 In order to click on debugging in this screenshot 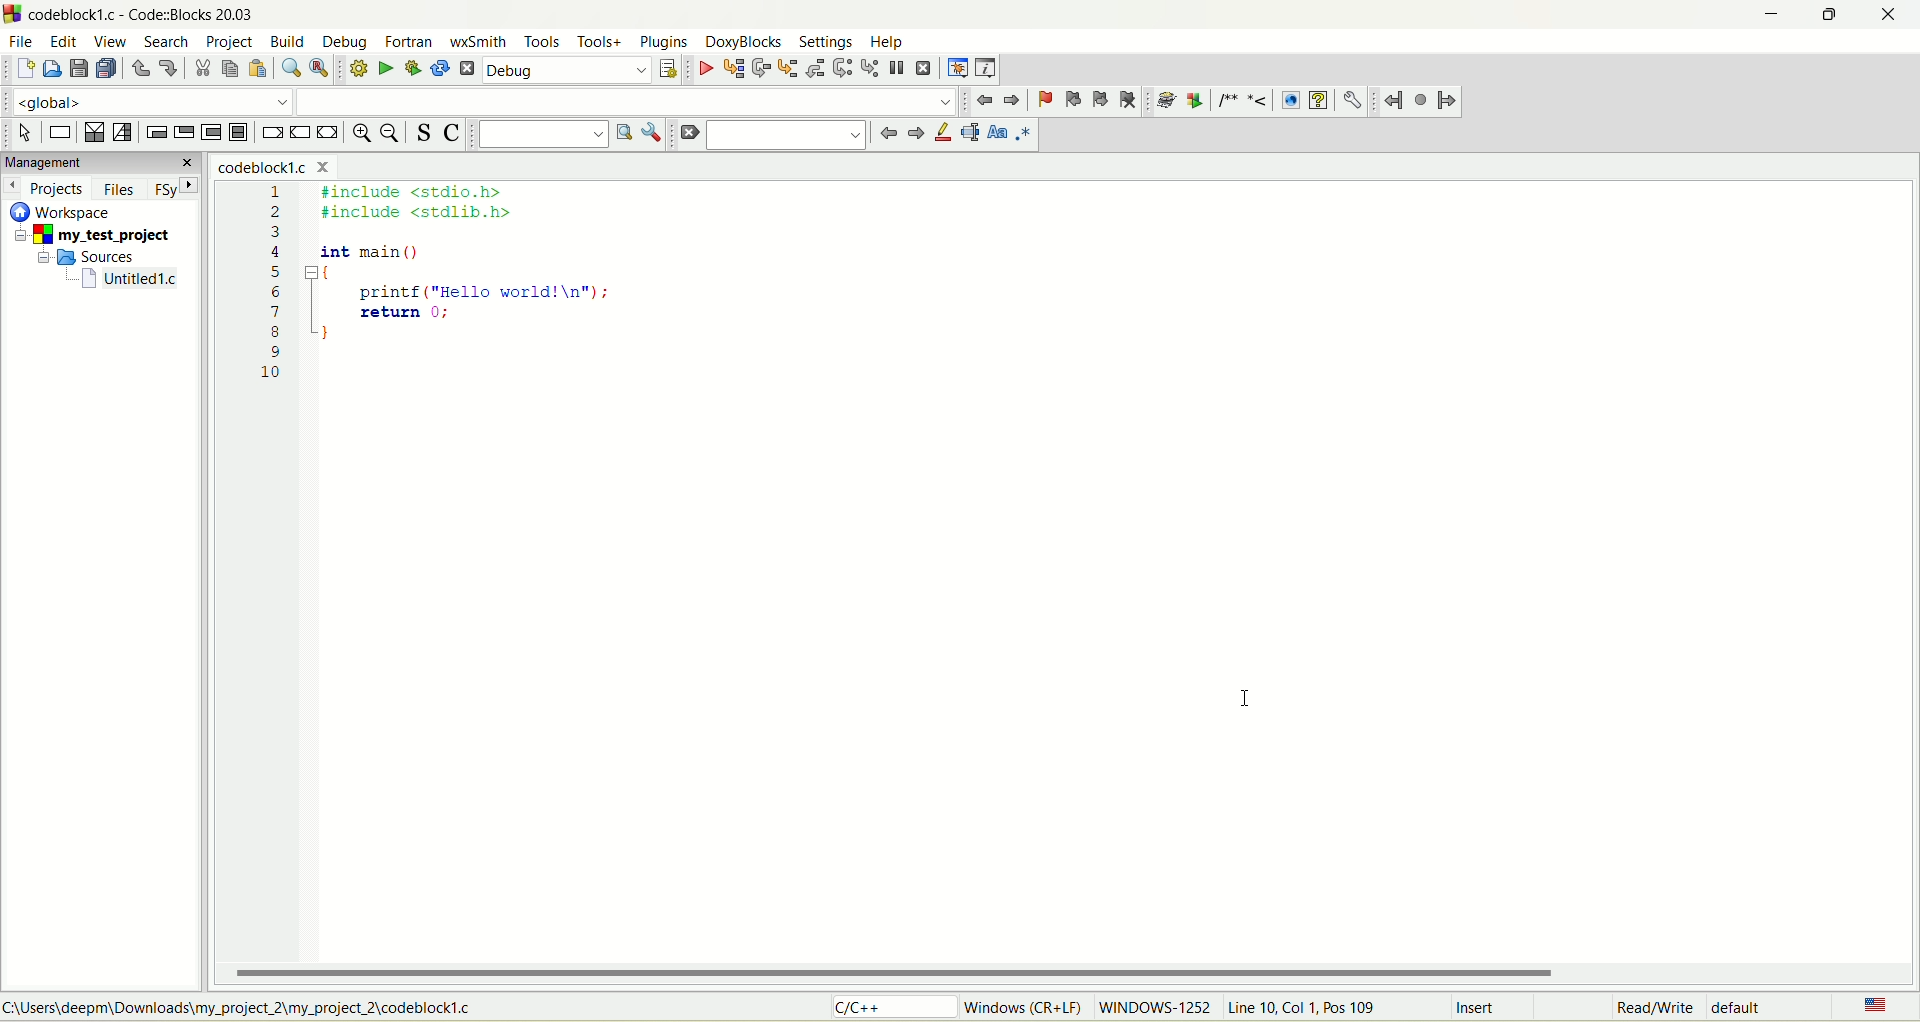, I will do `click(957, 68)`.